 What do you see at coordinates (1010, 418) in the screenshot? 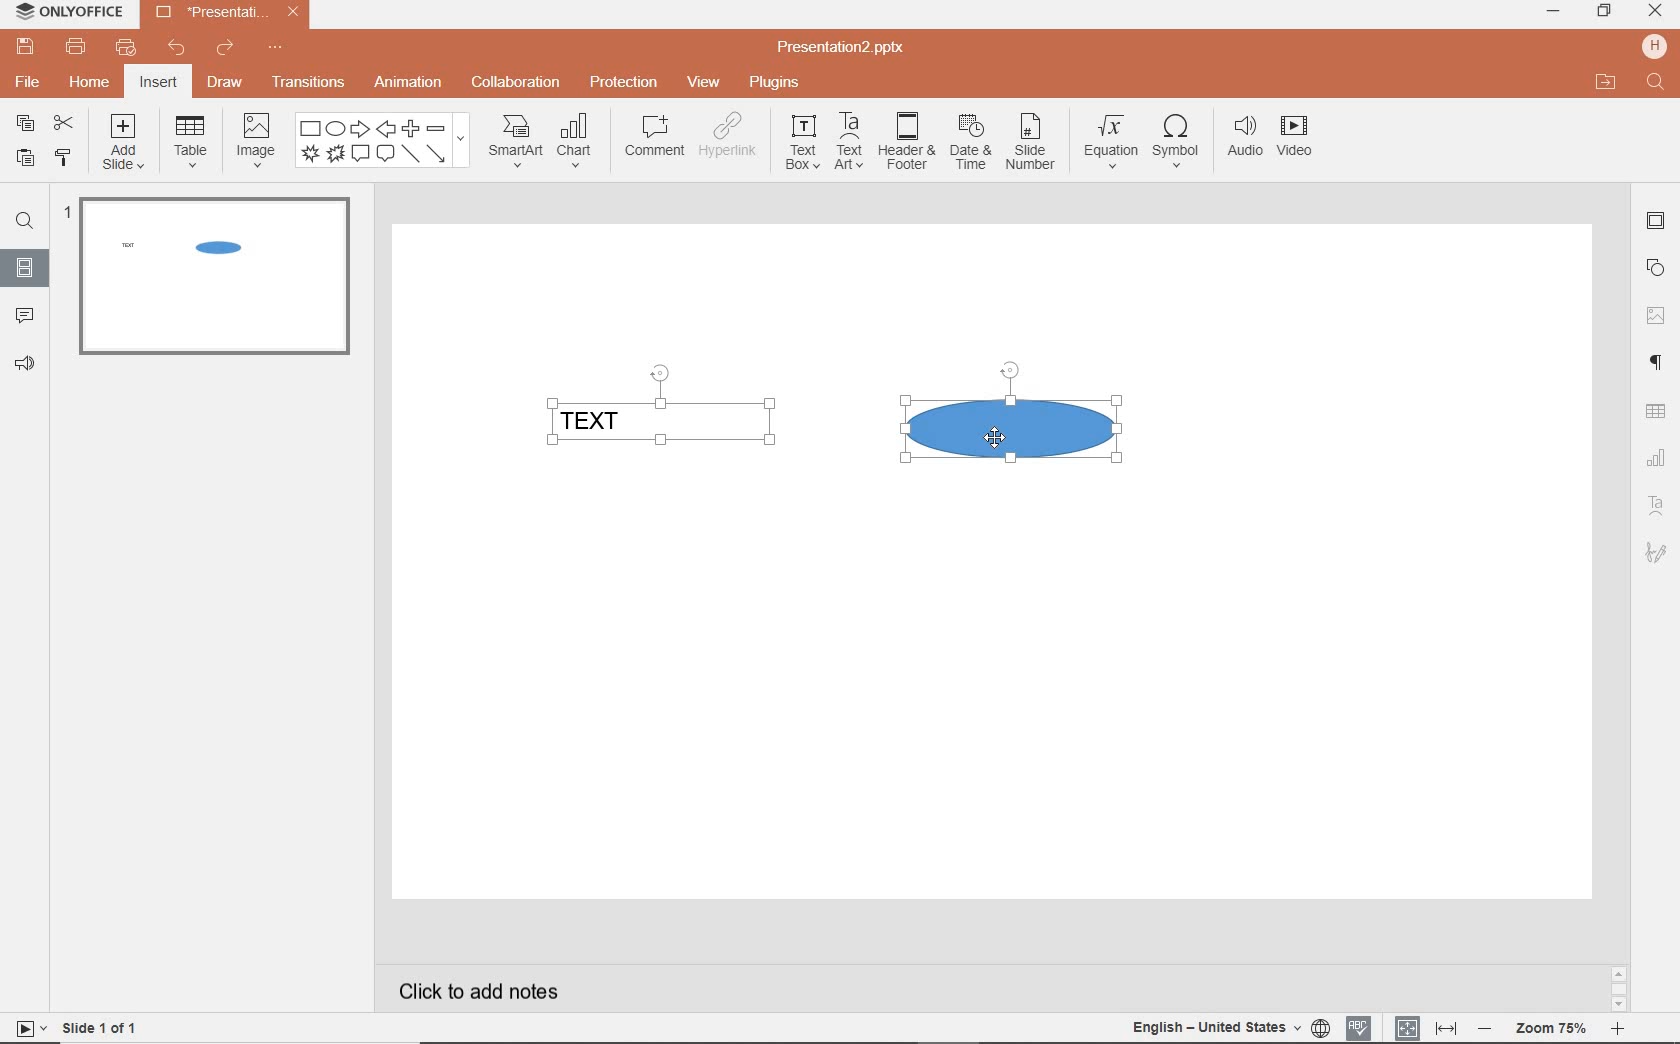
I see `SHAPE SELECTED` at bounding box center [1010, 418].